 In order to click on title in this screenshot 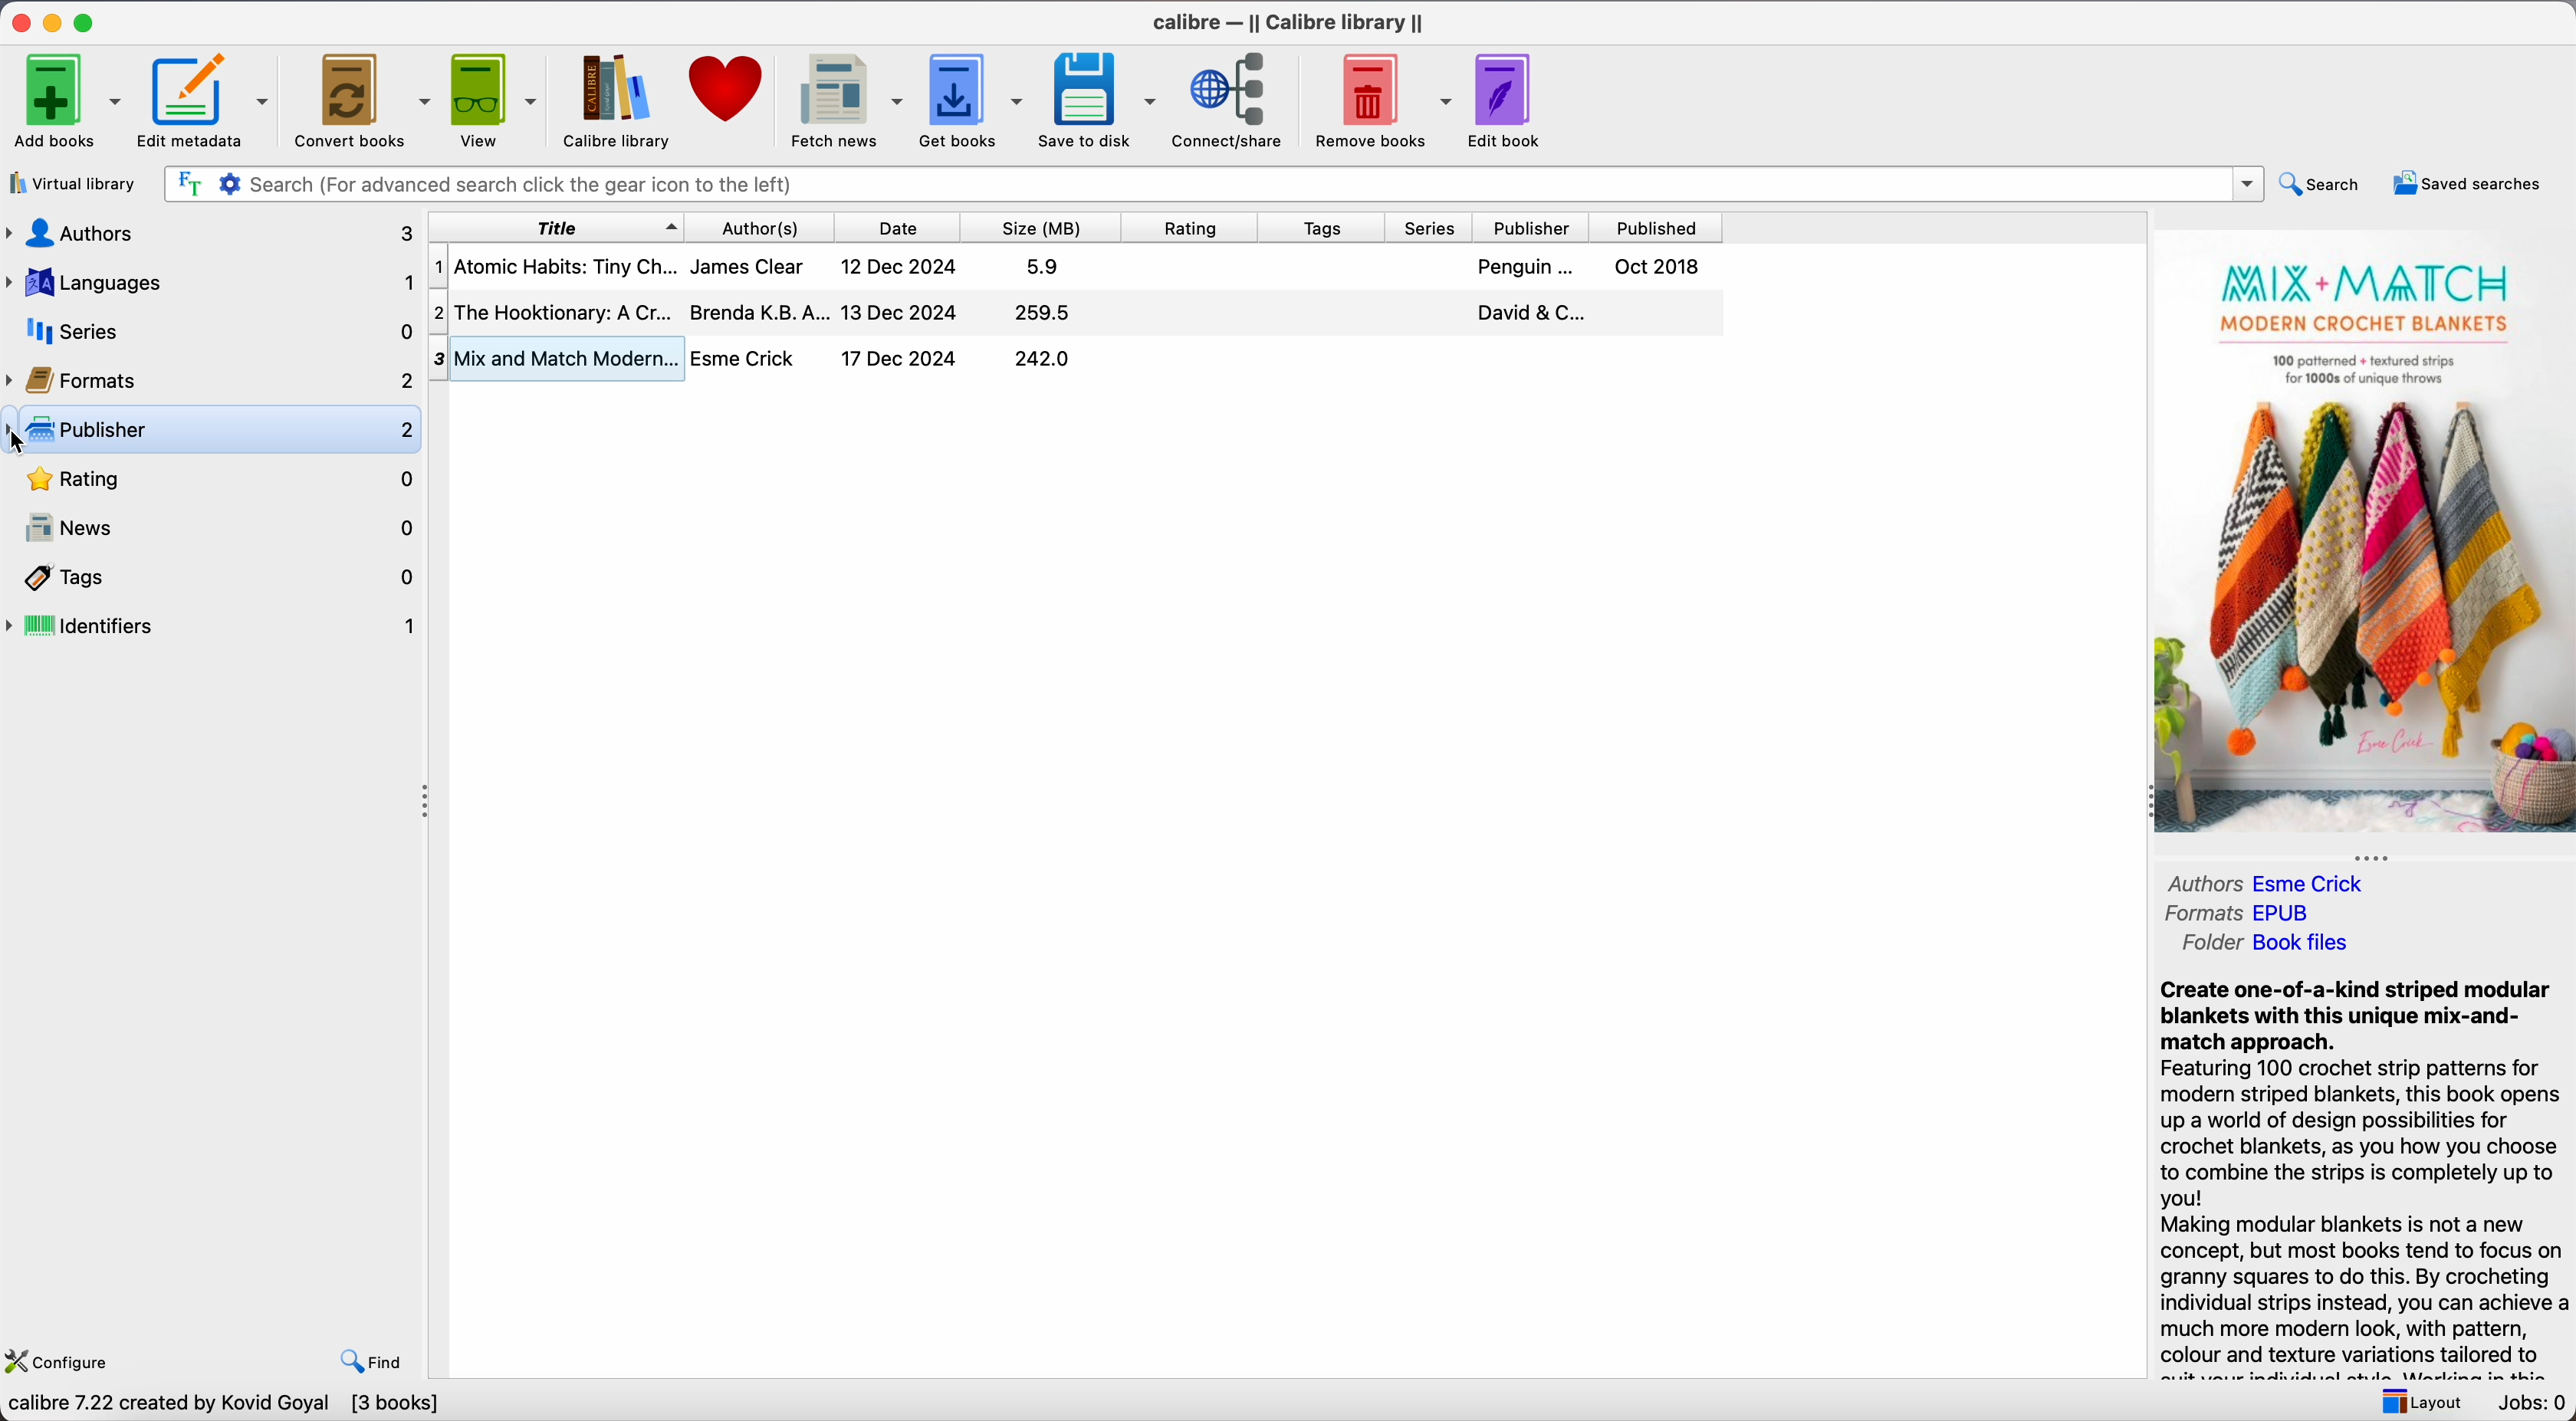, I will do `click(555, 226)`.